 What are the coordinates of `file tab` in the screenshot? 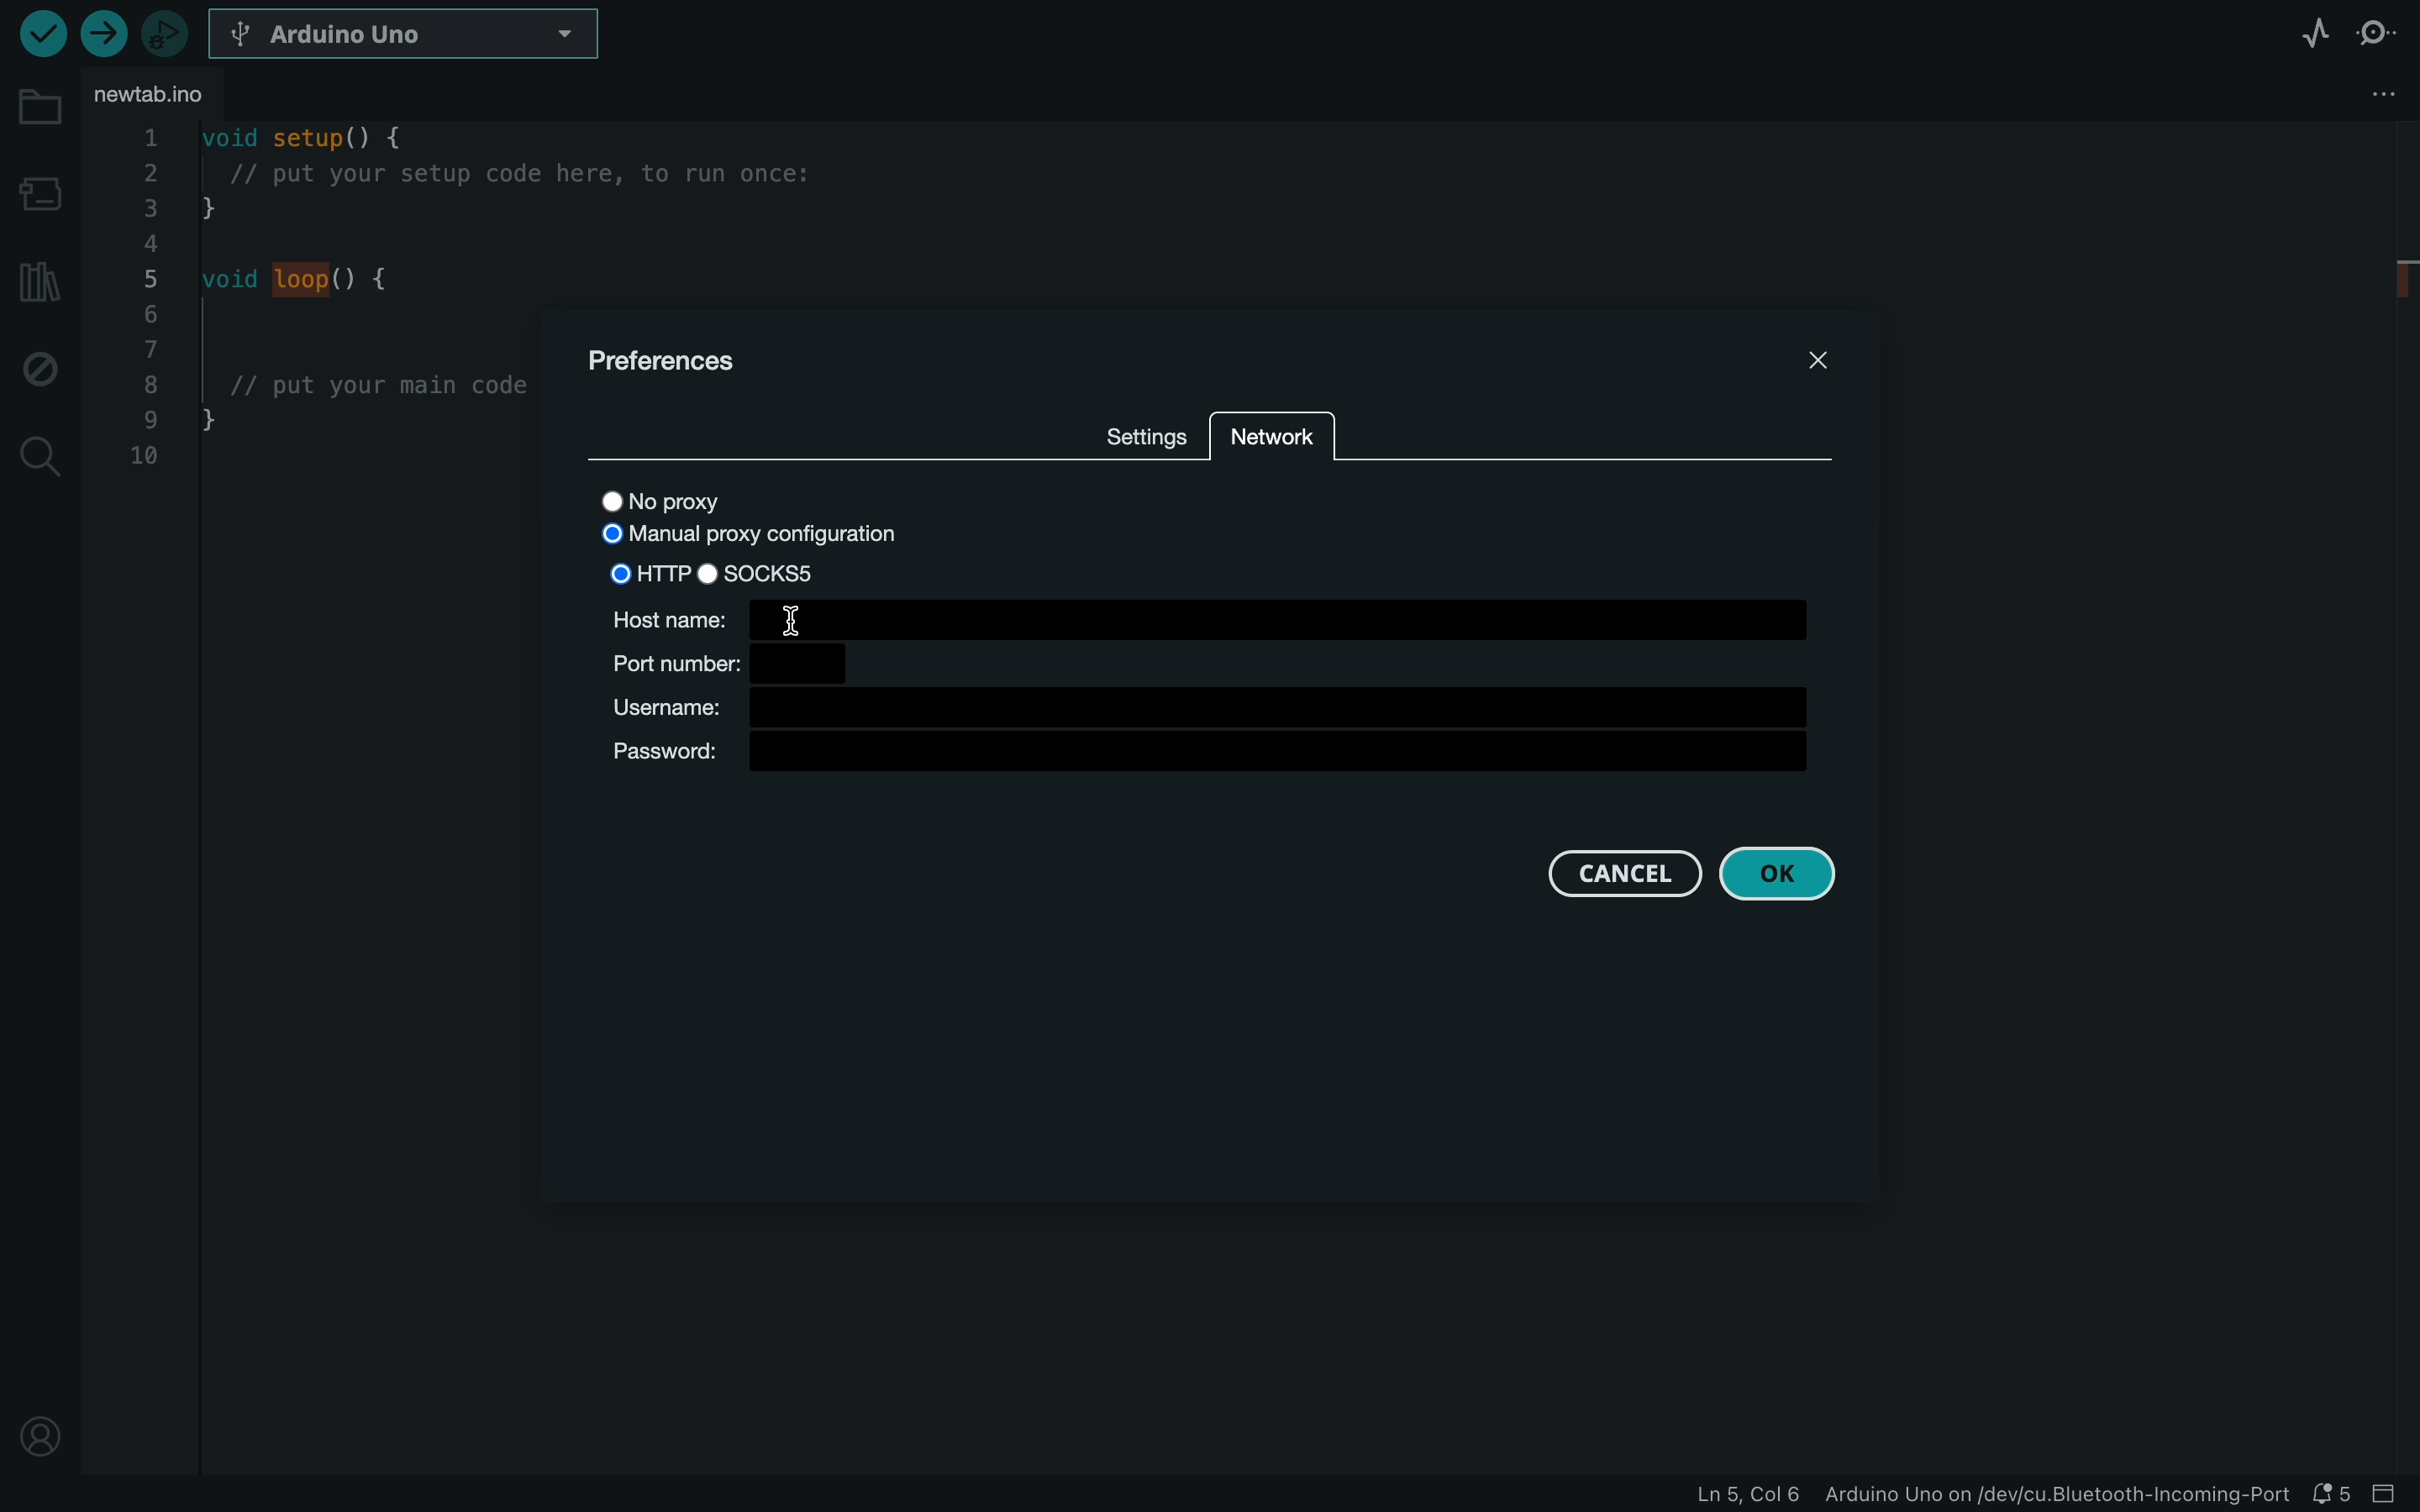 It's located at (171, 96).